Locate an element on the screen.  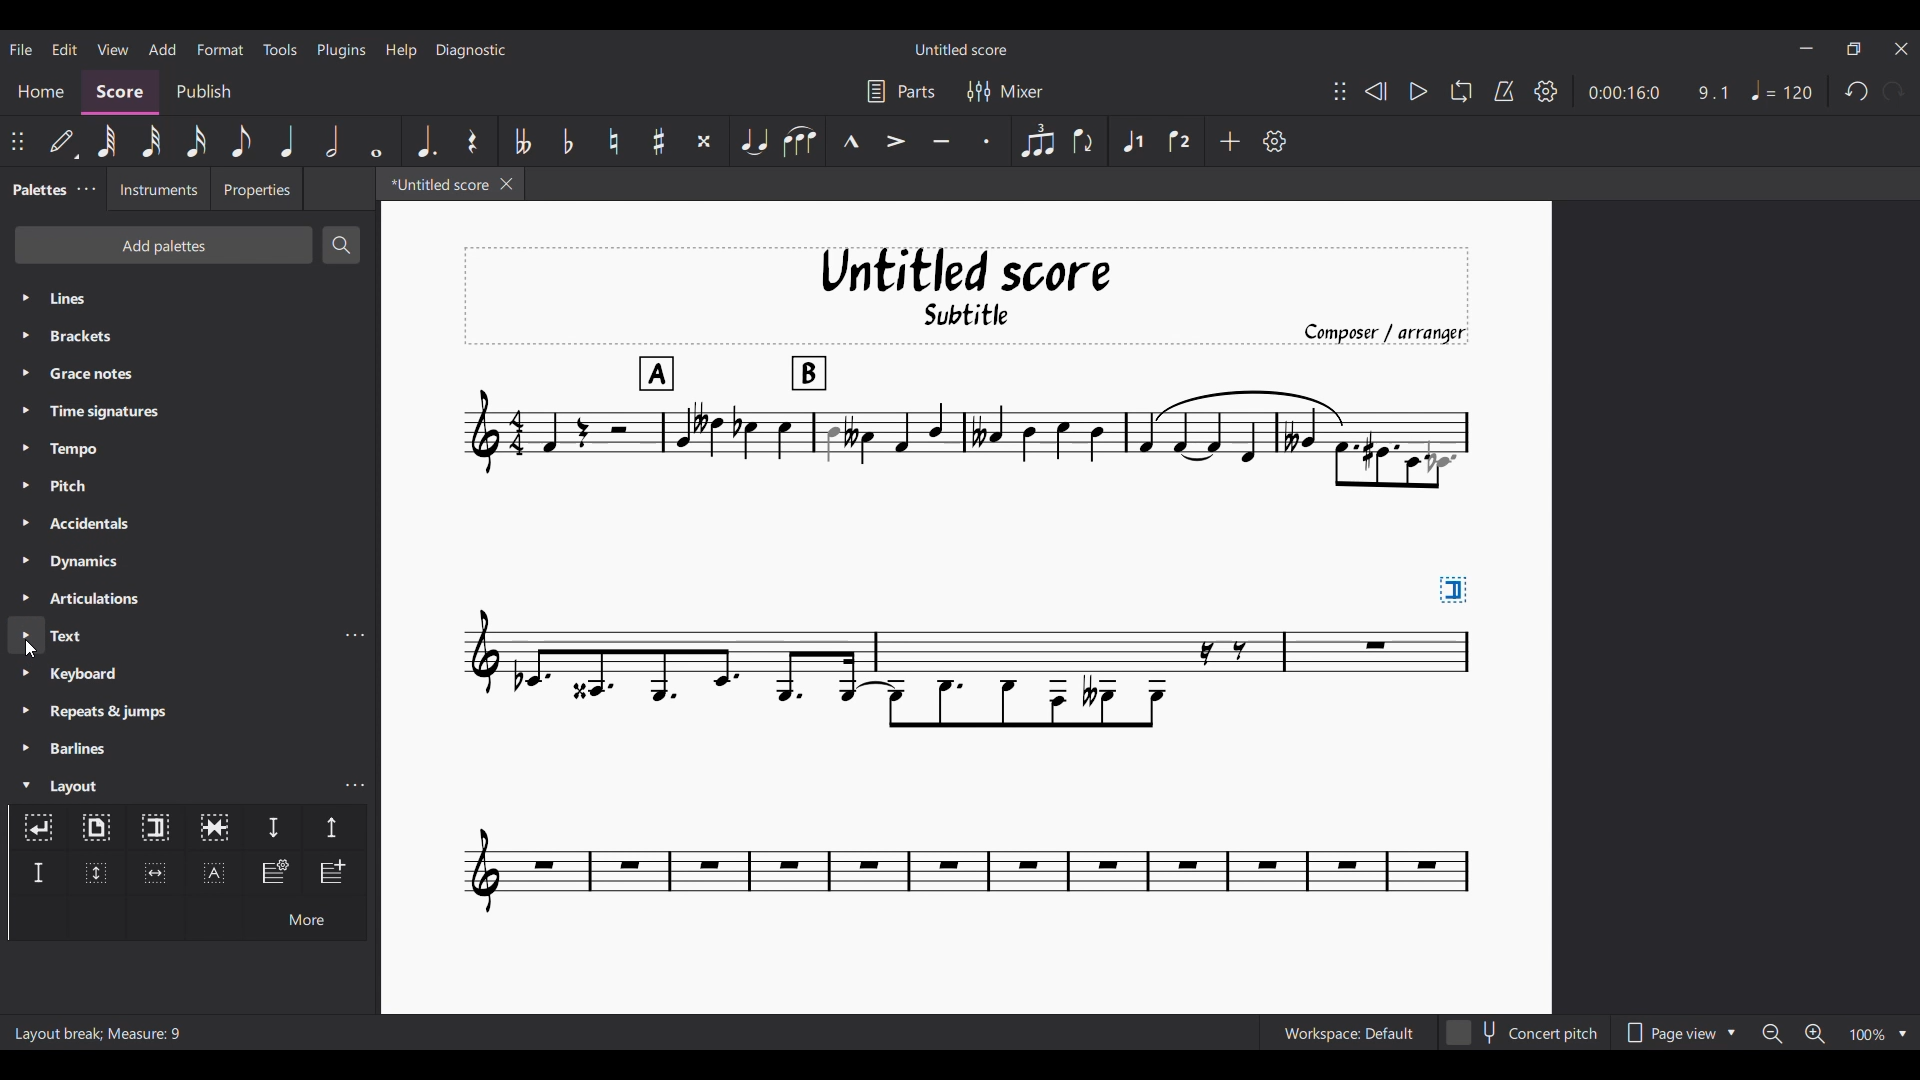
Add palettes is located at coordinates (163, 245).